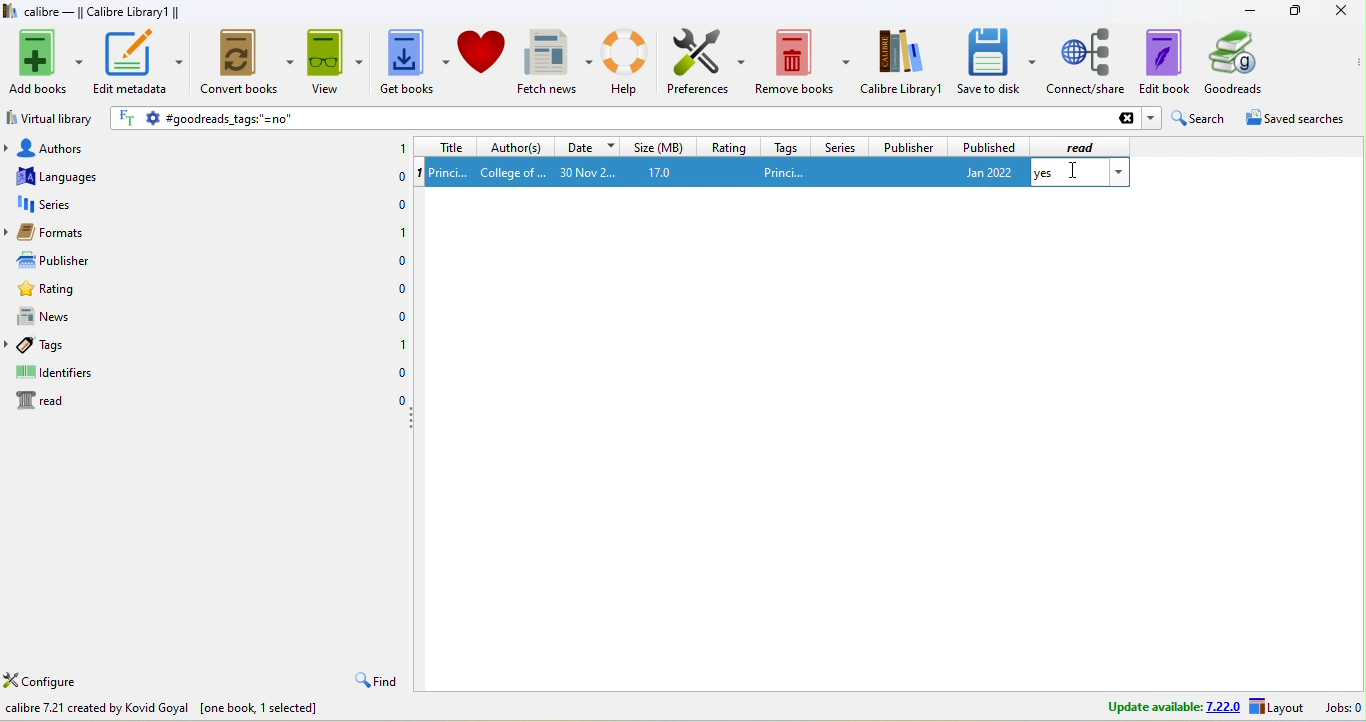  I want to click on series, so click(56, 207).